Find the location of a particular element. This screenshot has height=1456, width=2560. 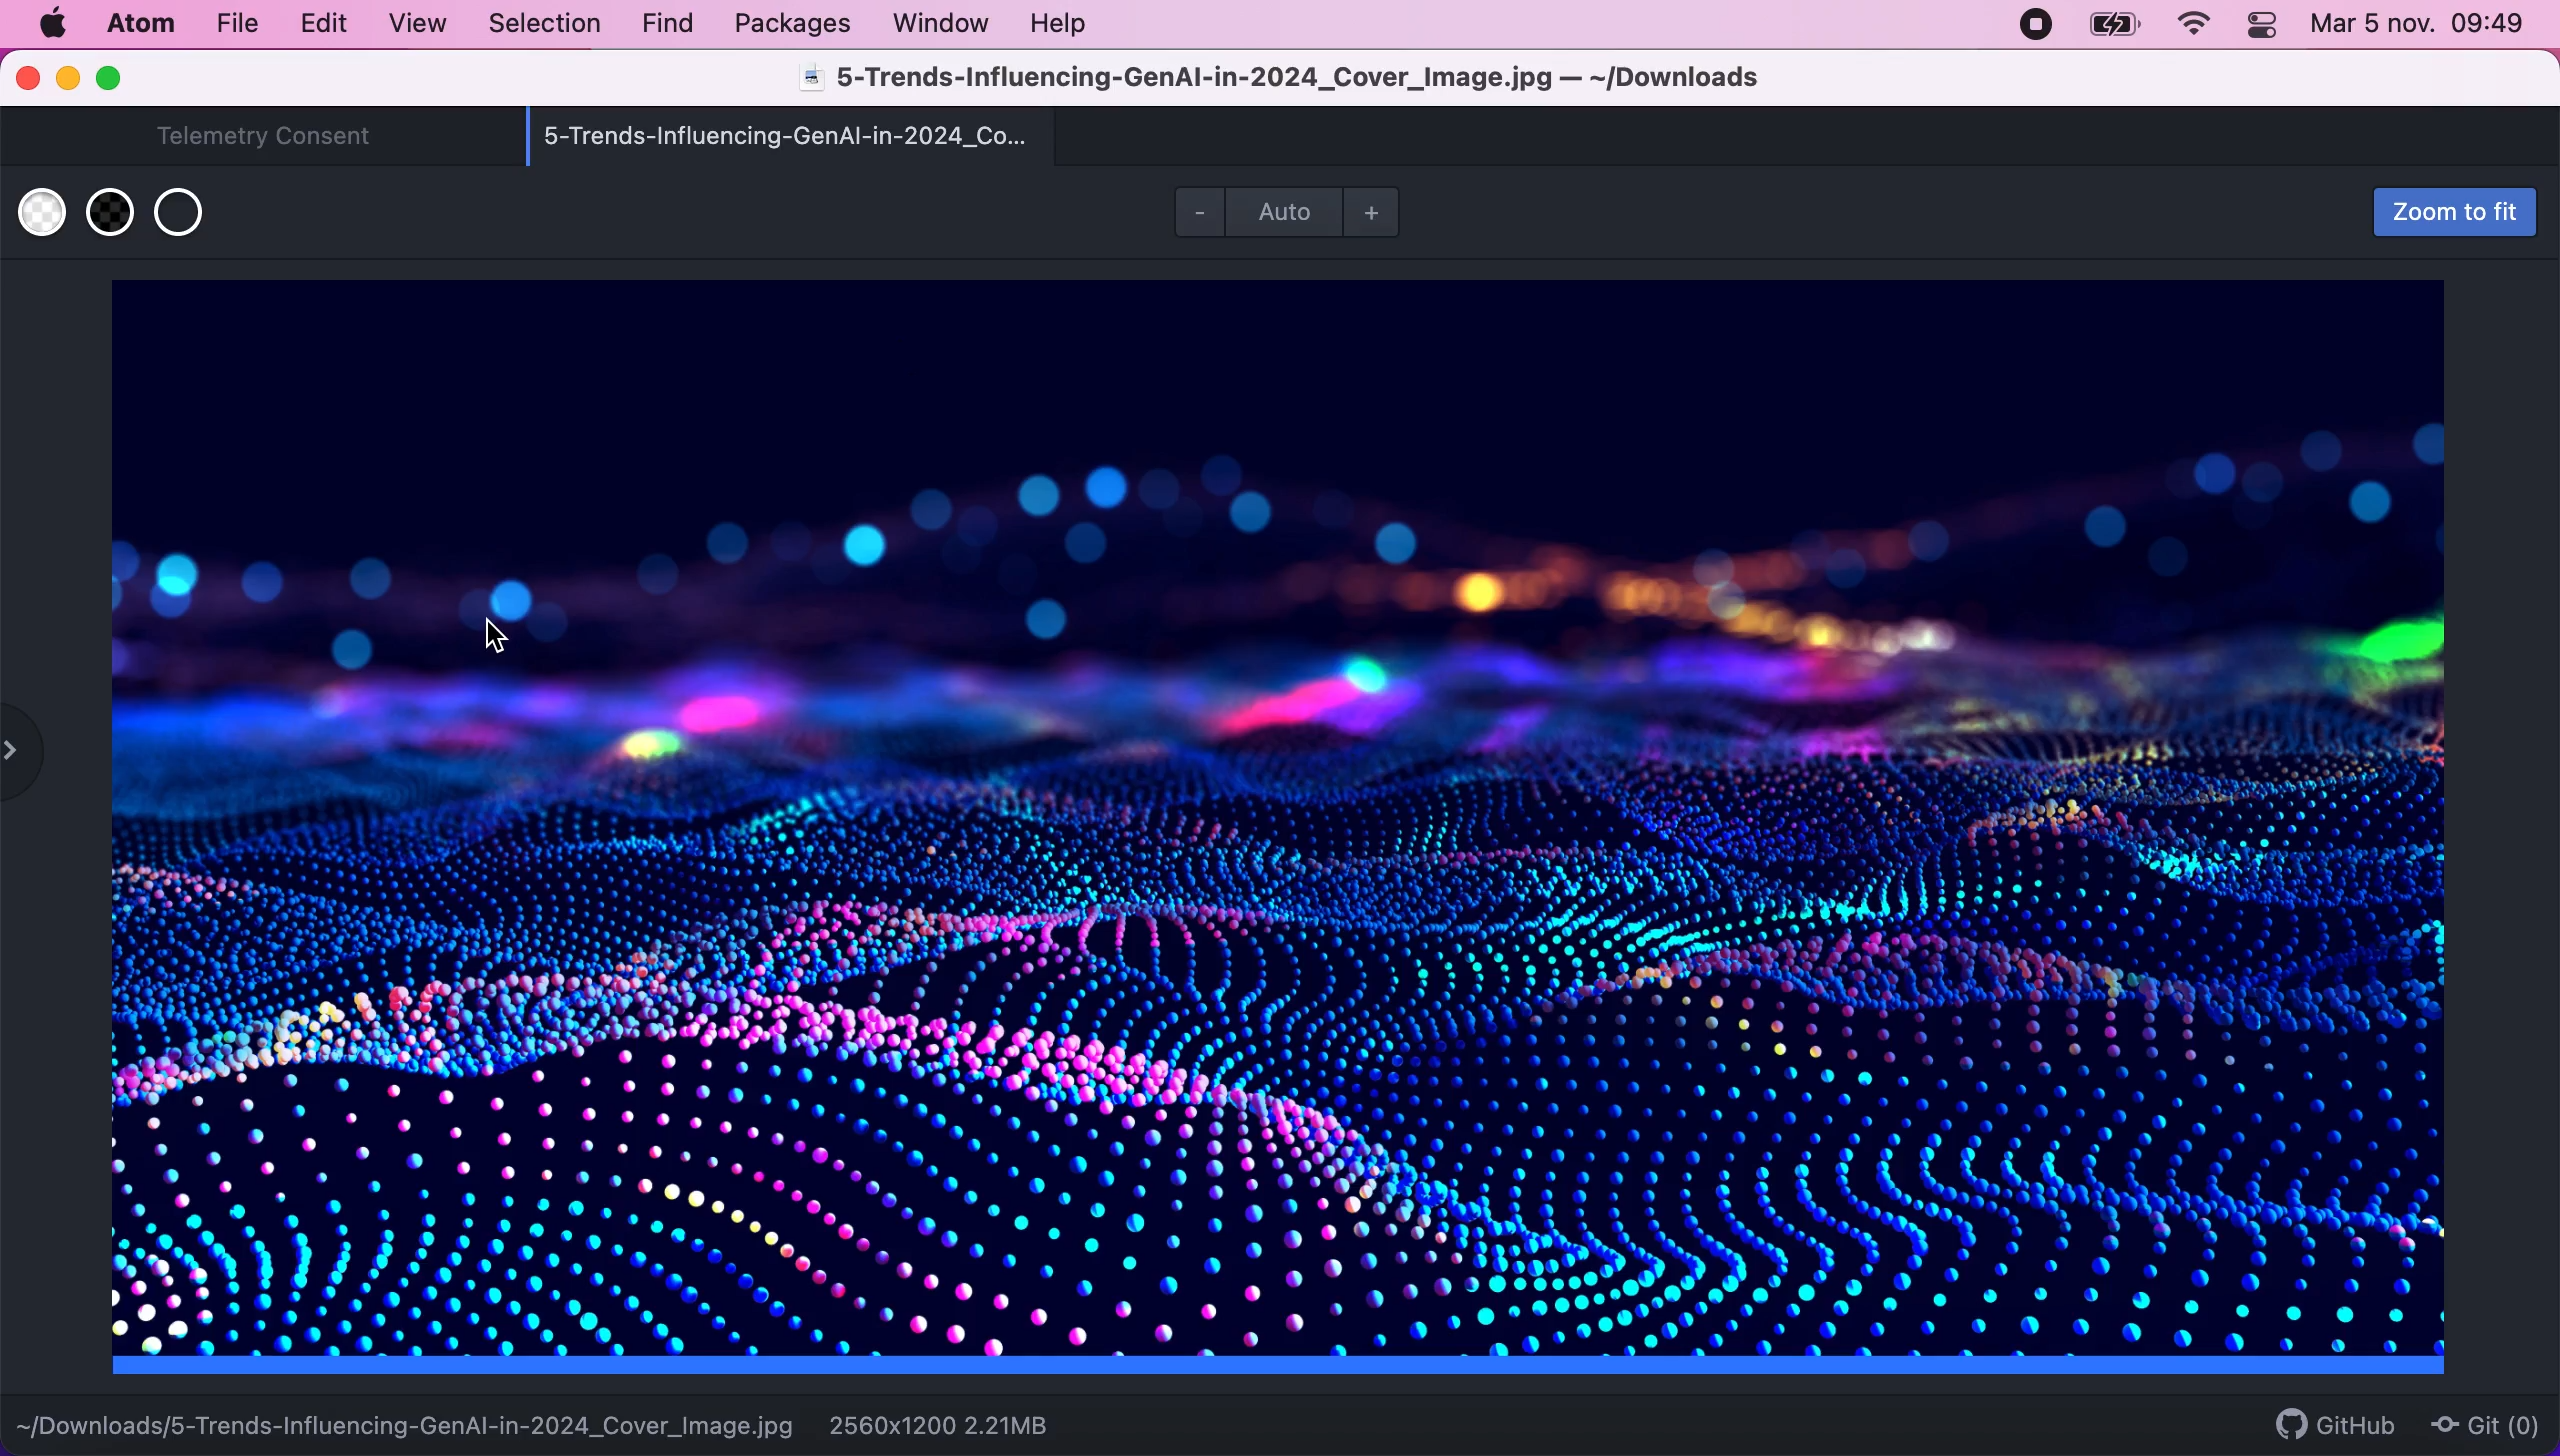

mac logo is located at coordinates (54, 23).